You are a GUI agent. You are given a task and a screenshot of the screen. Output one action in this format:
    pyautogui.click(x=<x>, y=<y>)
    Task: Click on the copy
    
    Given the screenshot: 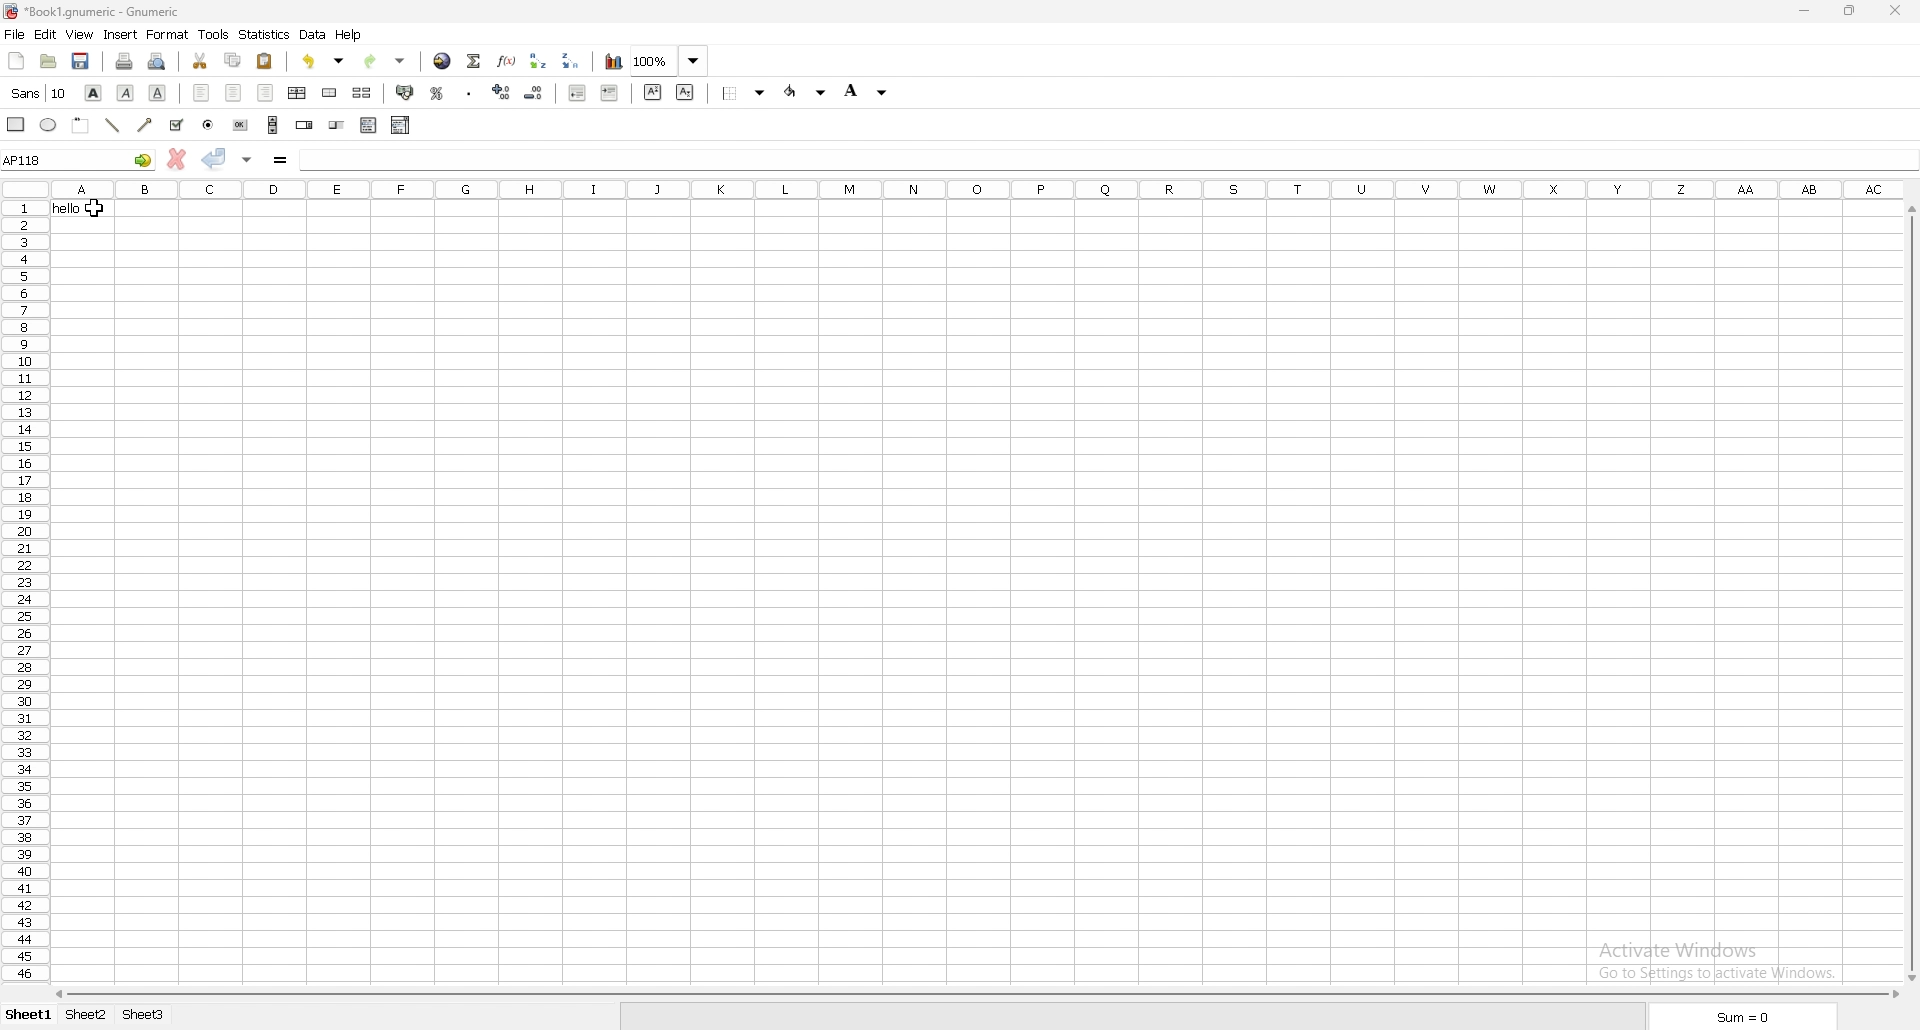 What is the action you would take?
    pyautogui.click(x=234, y=59)
    